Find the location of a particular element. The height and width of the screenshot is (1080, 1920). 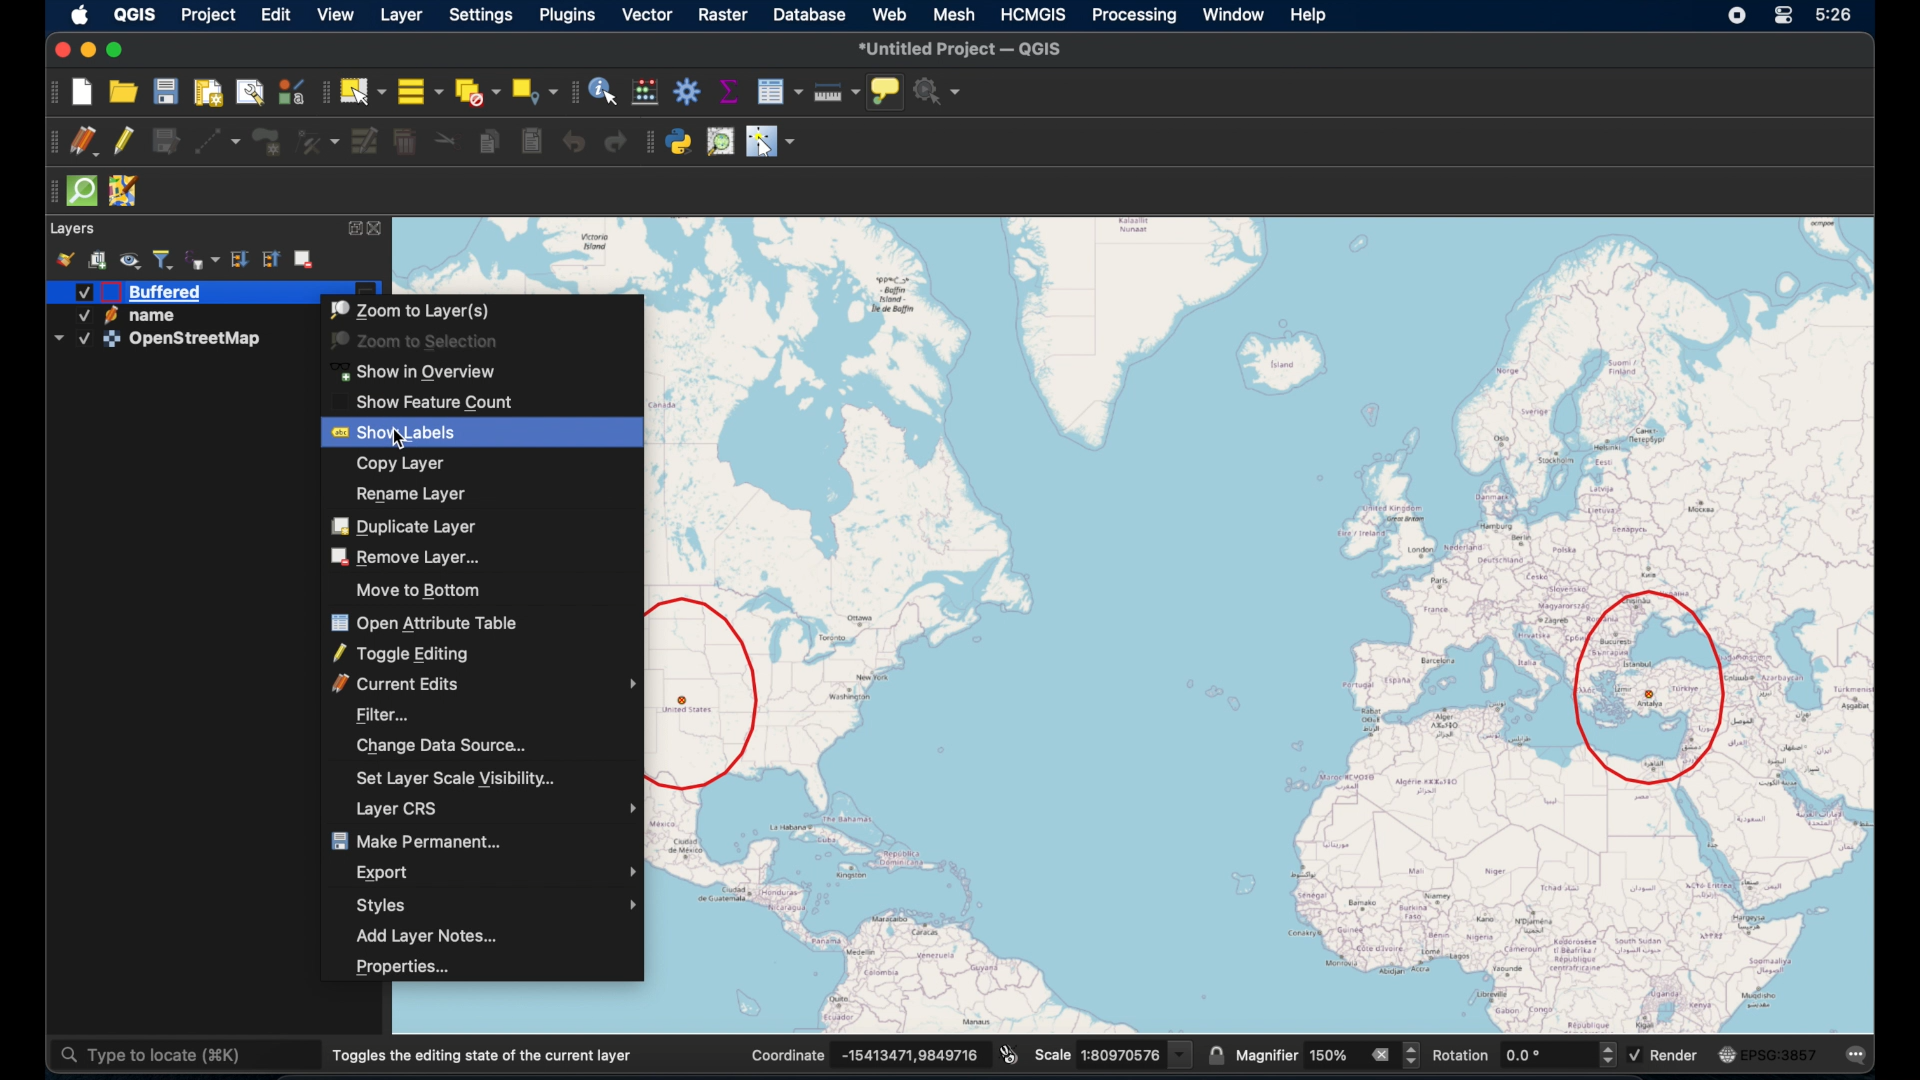

someplace search is located at coordinates (721, 141).